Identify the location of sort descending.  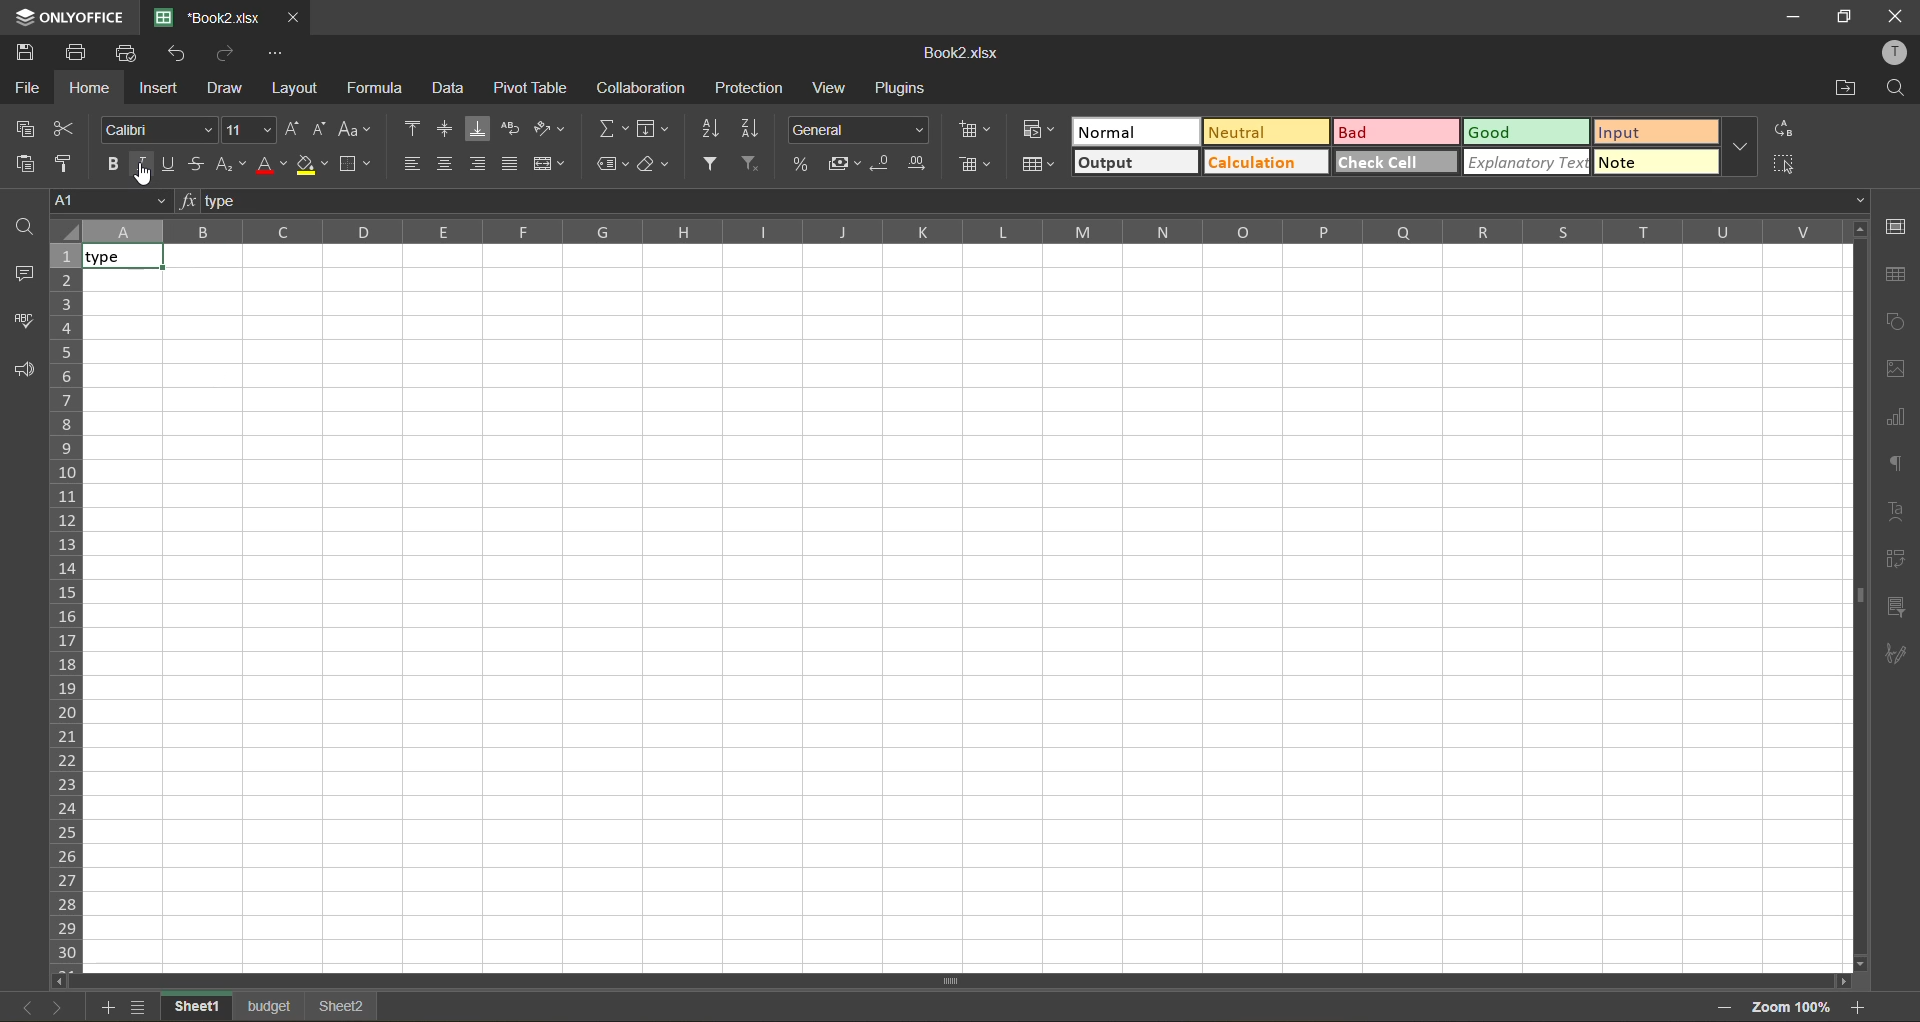
(750, 129).